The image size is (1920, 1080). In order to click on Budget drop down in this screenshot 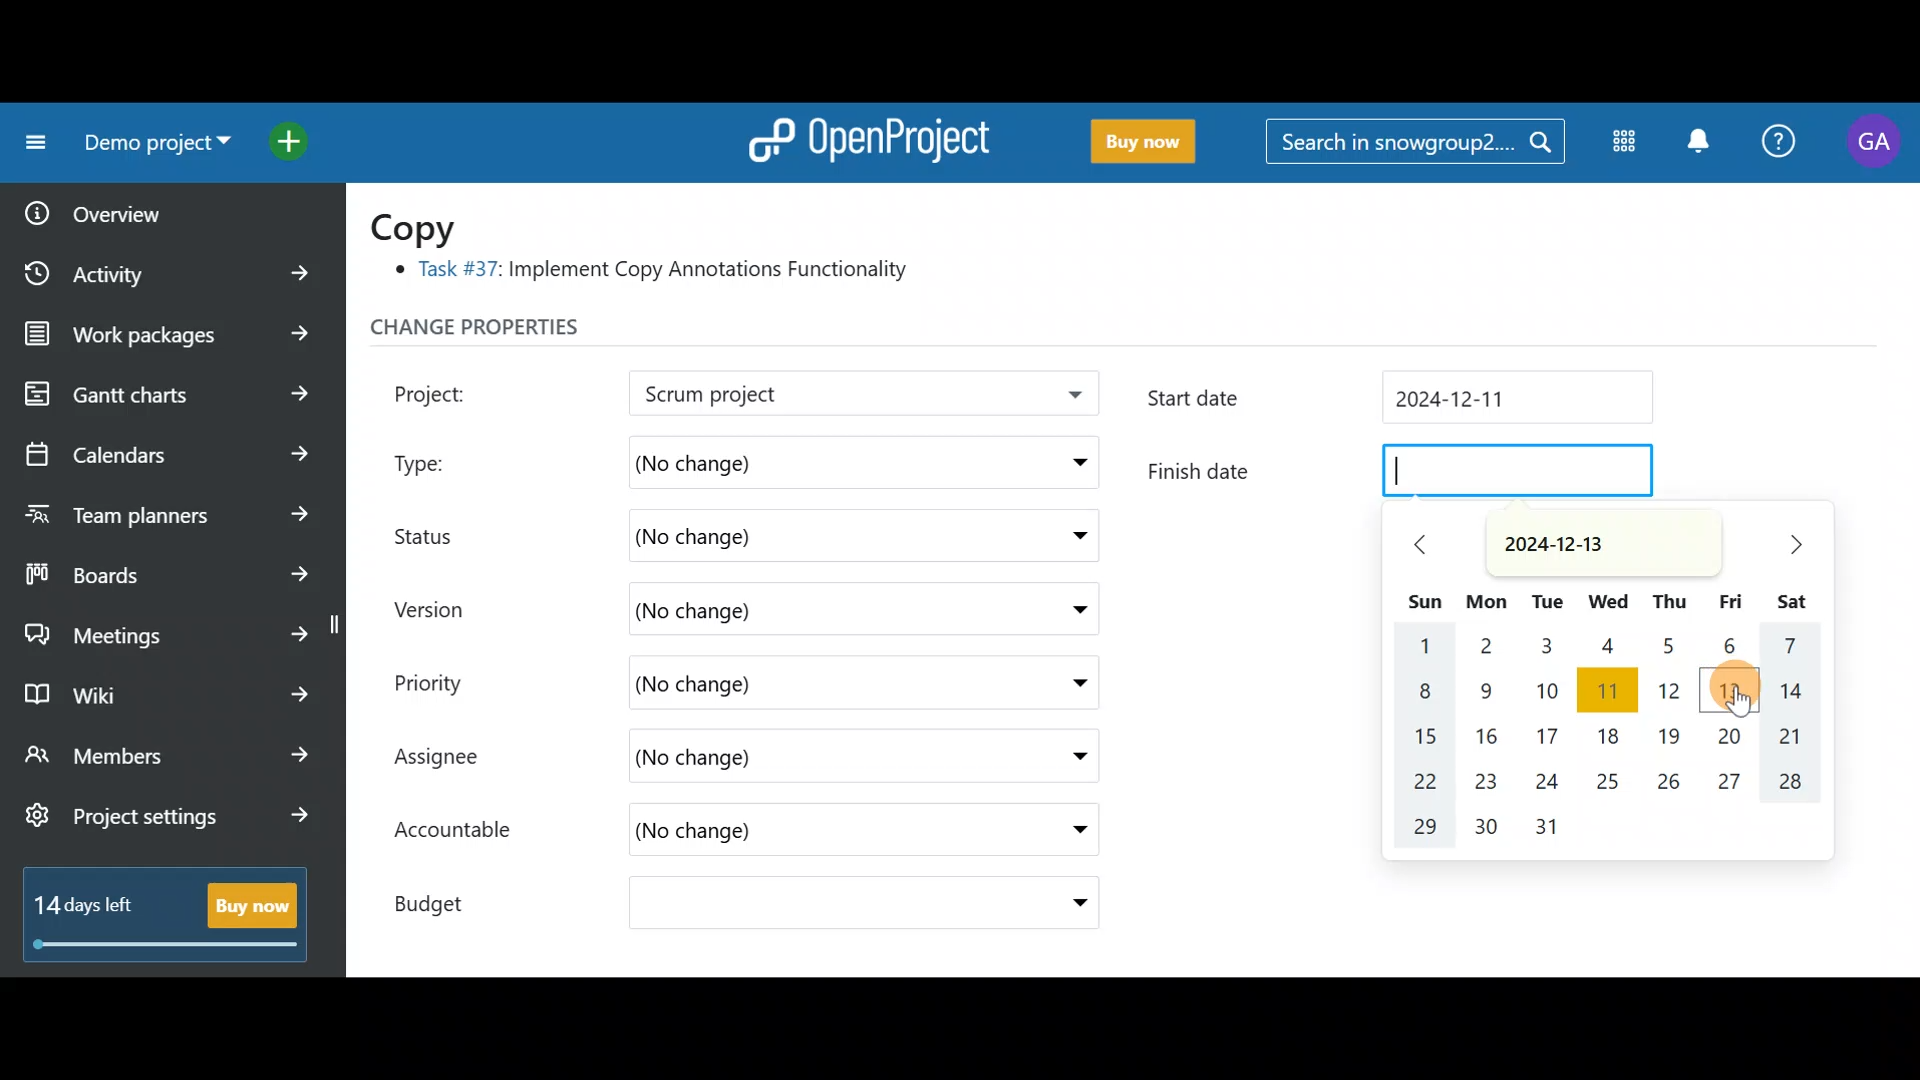, I will do `click(1067, 903)`.